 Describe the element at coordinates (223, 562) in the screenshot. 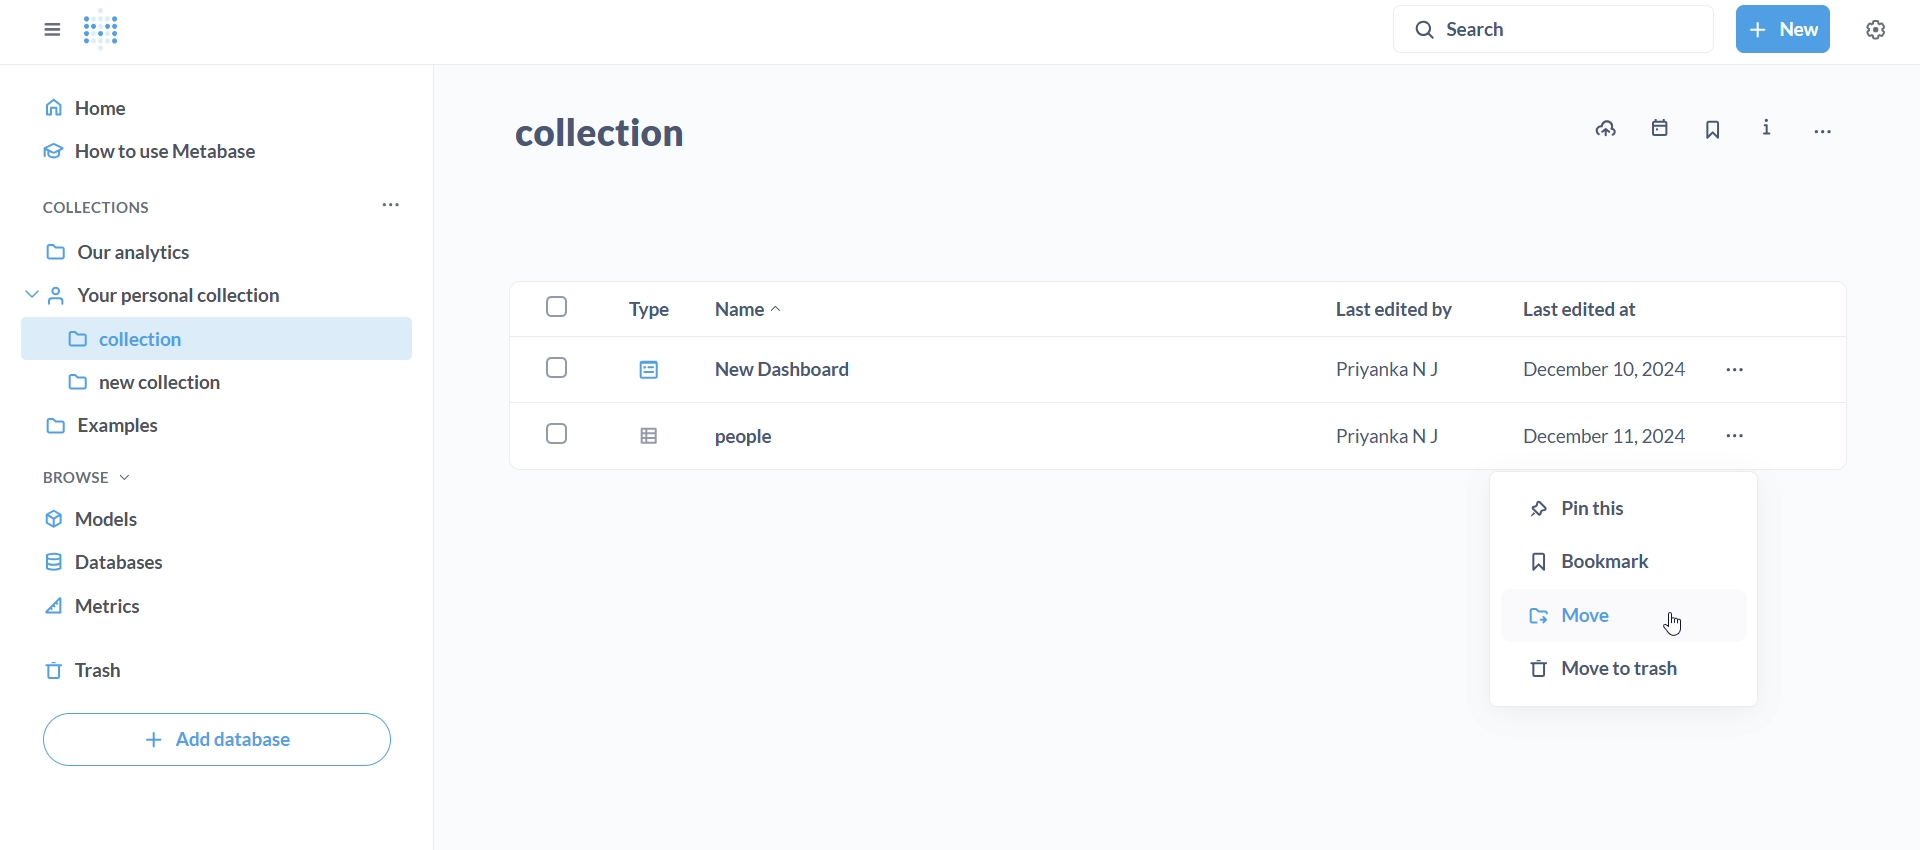

I see `database` at that location.